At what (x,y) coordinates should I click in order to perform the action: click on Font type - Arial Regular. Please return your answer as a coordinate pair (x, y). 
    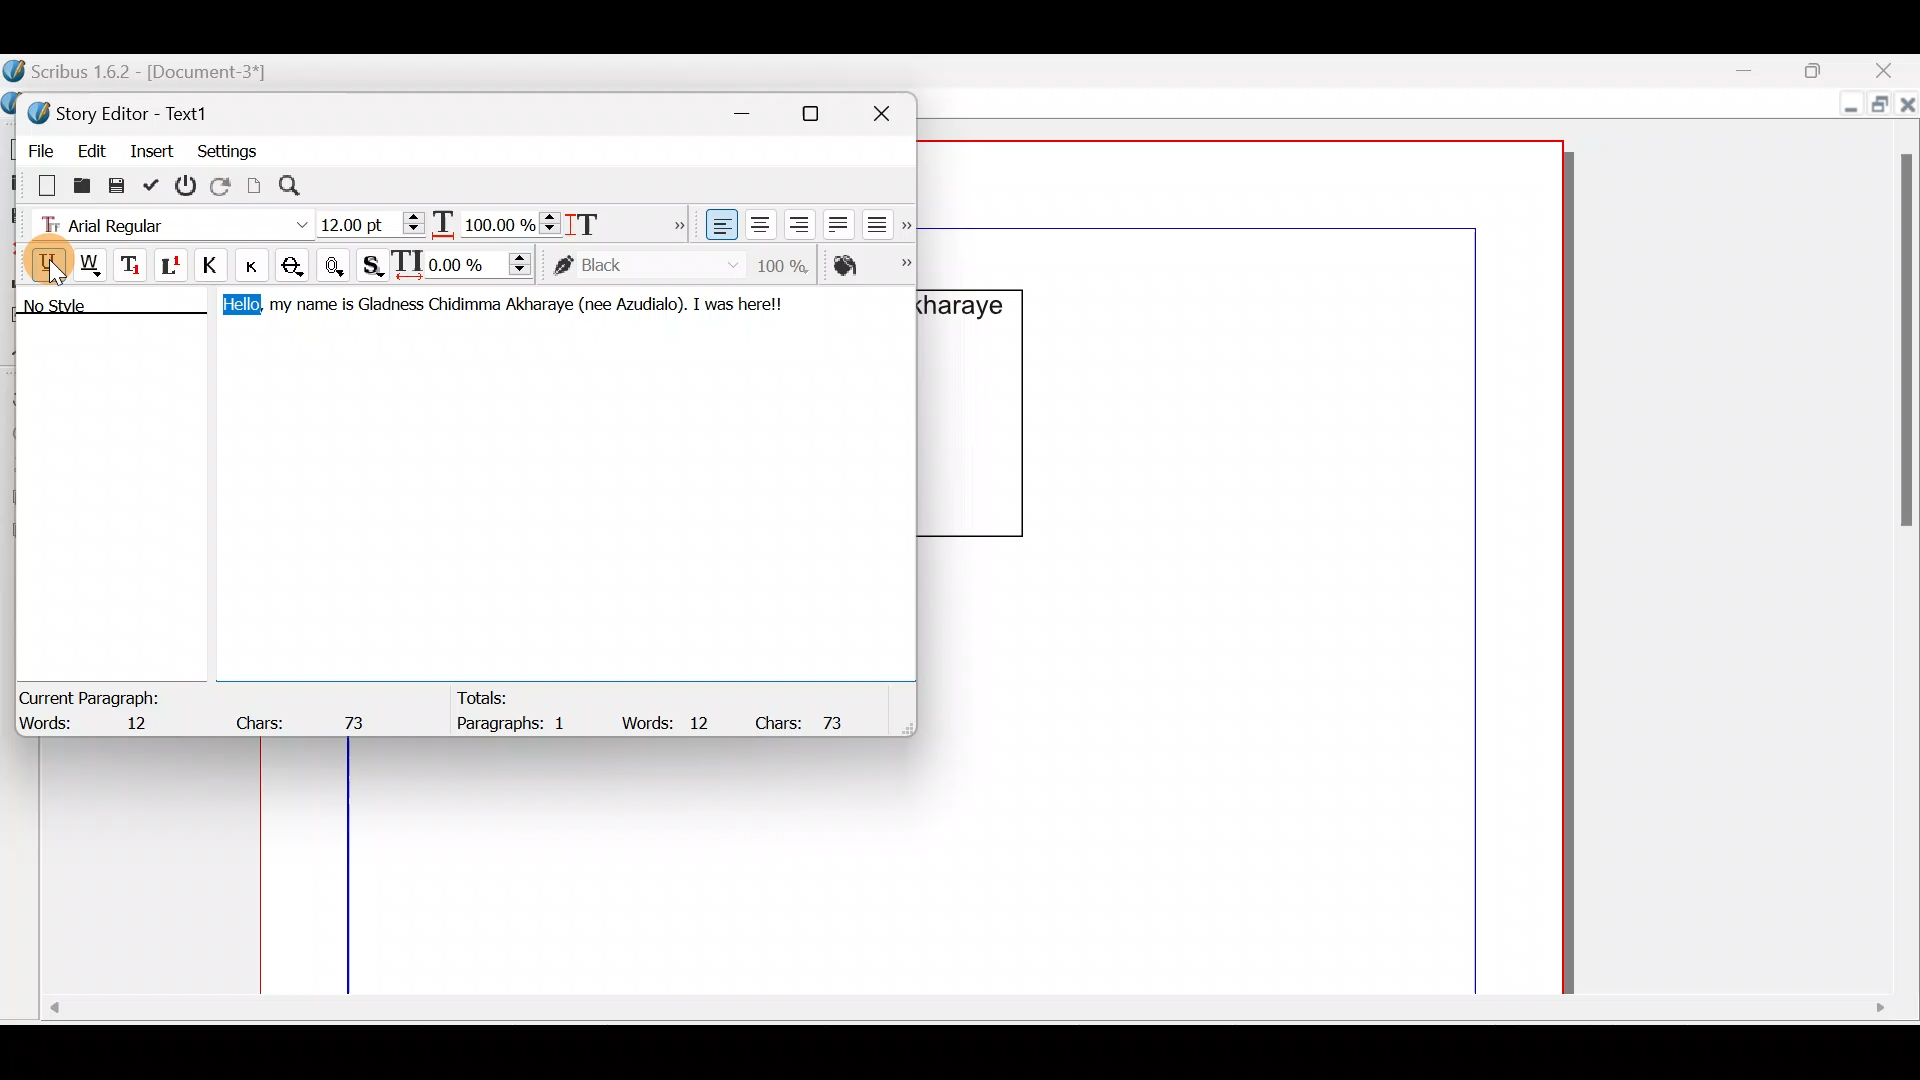
    Looking at the image, I should click on (166, 221).